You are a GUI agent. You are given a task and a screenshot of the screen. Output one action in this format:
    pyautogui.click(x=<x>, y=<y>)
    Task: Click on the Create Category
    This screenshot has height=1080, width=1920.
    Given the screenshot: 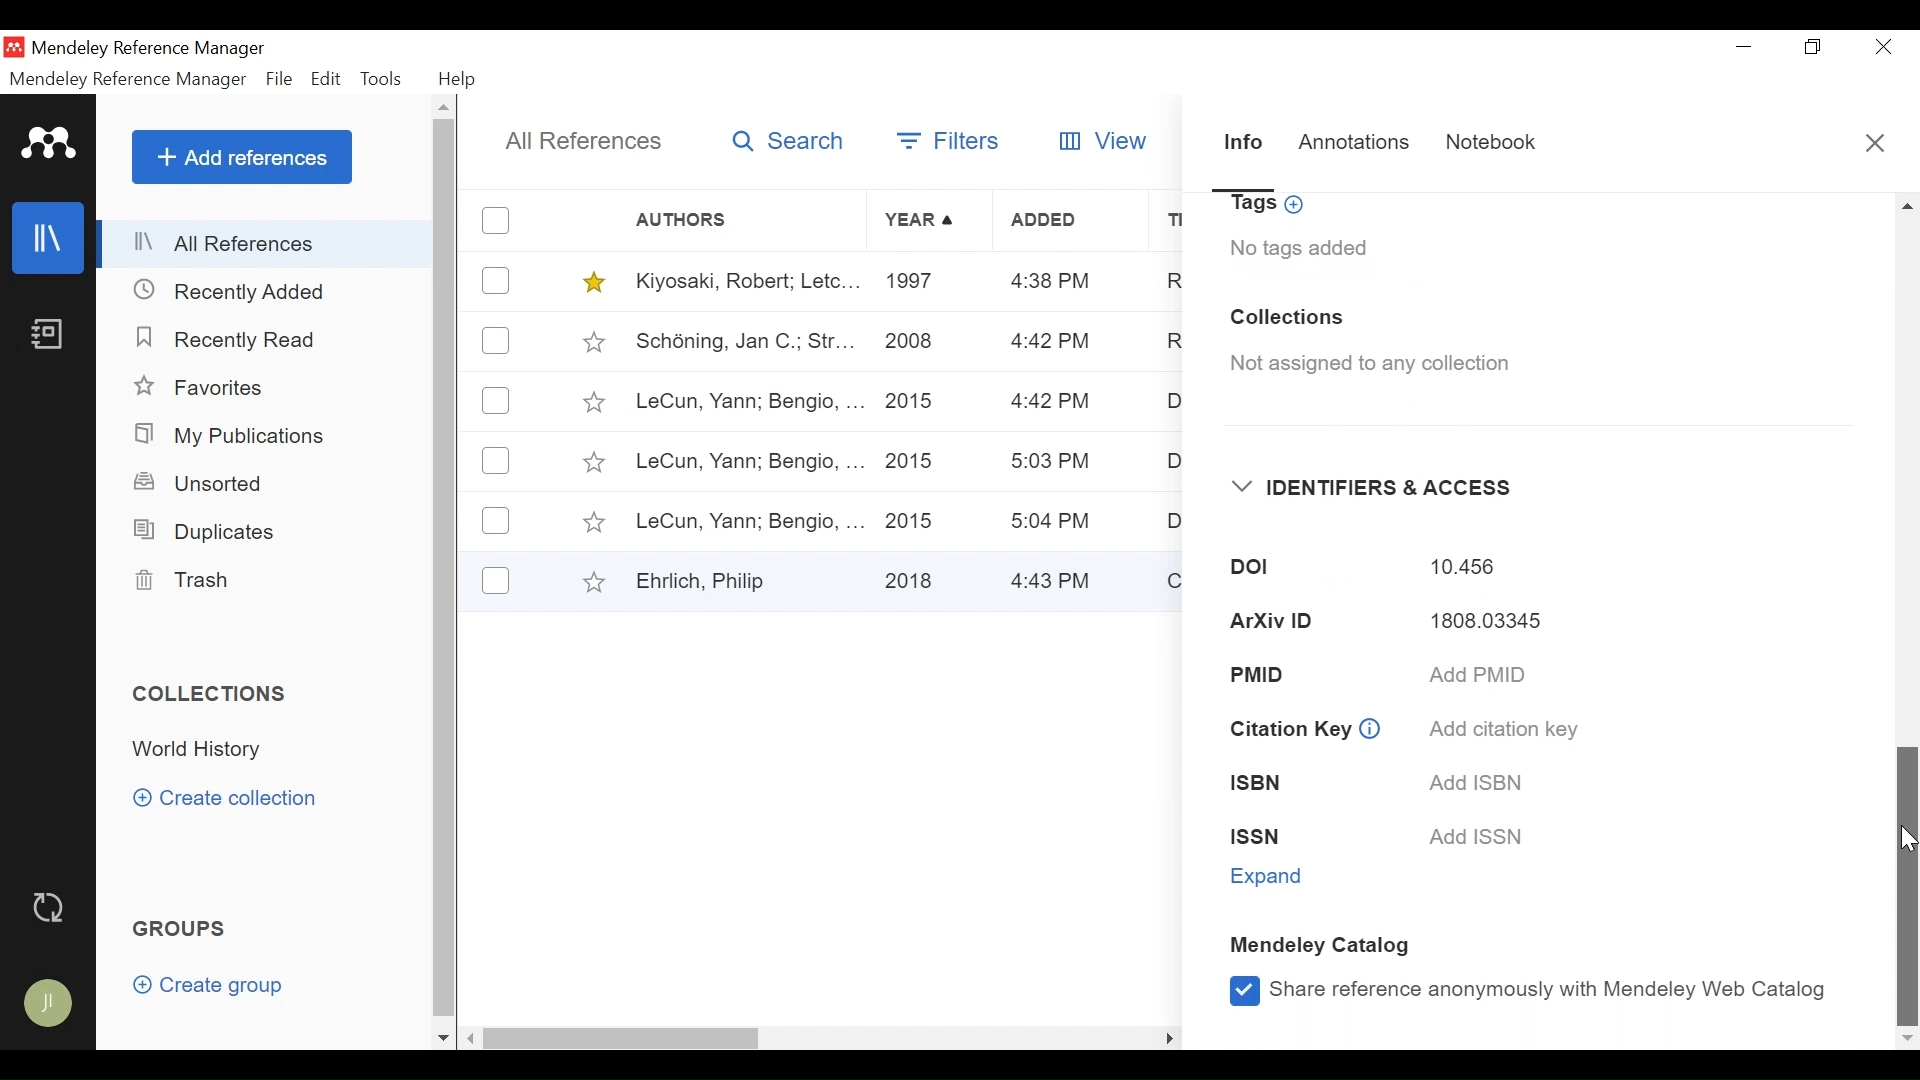 What is the action you would take?
    pyautogui.click(x=229, y=799)
    